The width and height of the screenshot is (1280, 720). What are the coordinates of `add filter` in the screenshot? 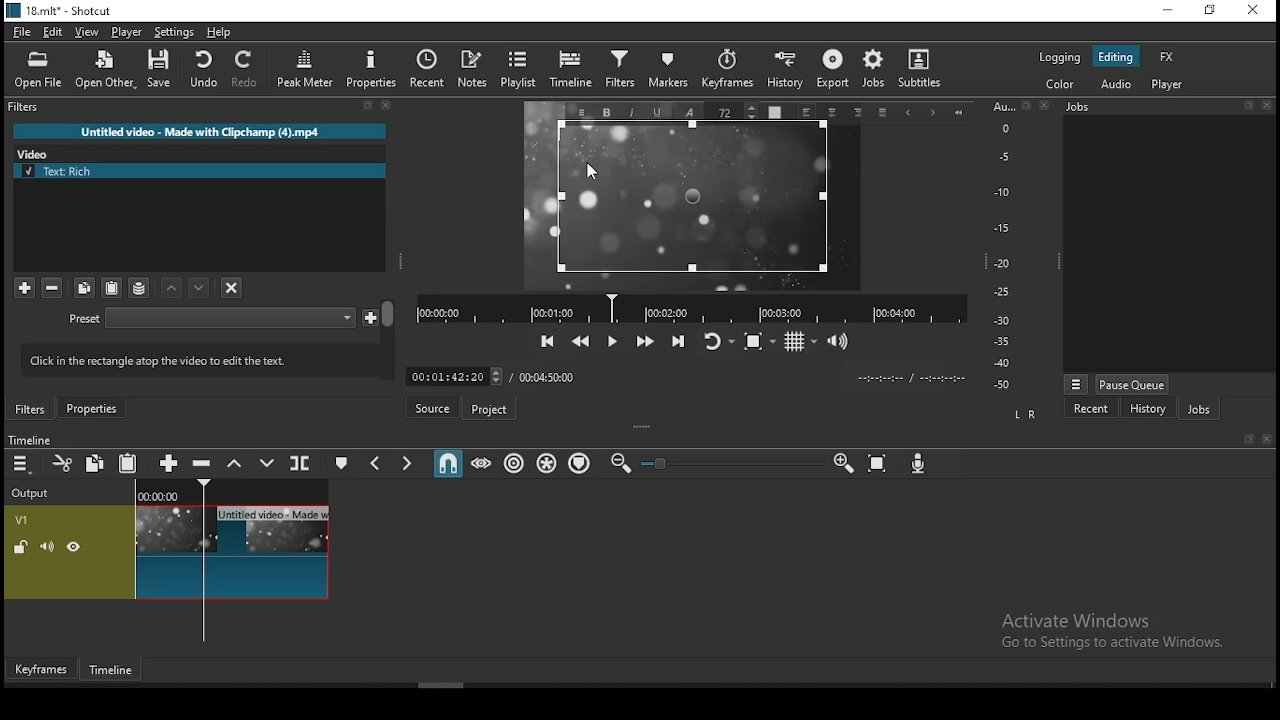 It's located at (24, 288).